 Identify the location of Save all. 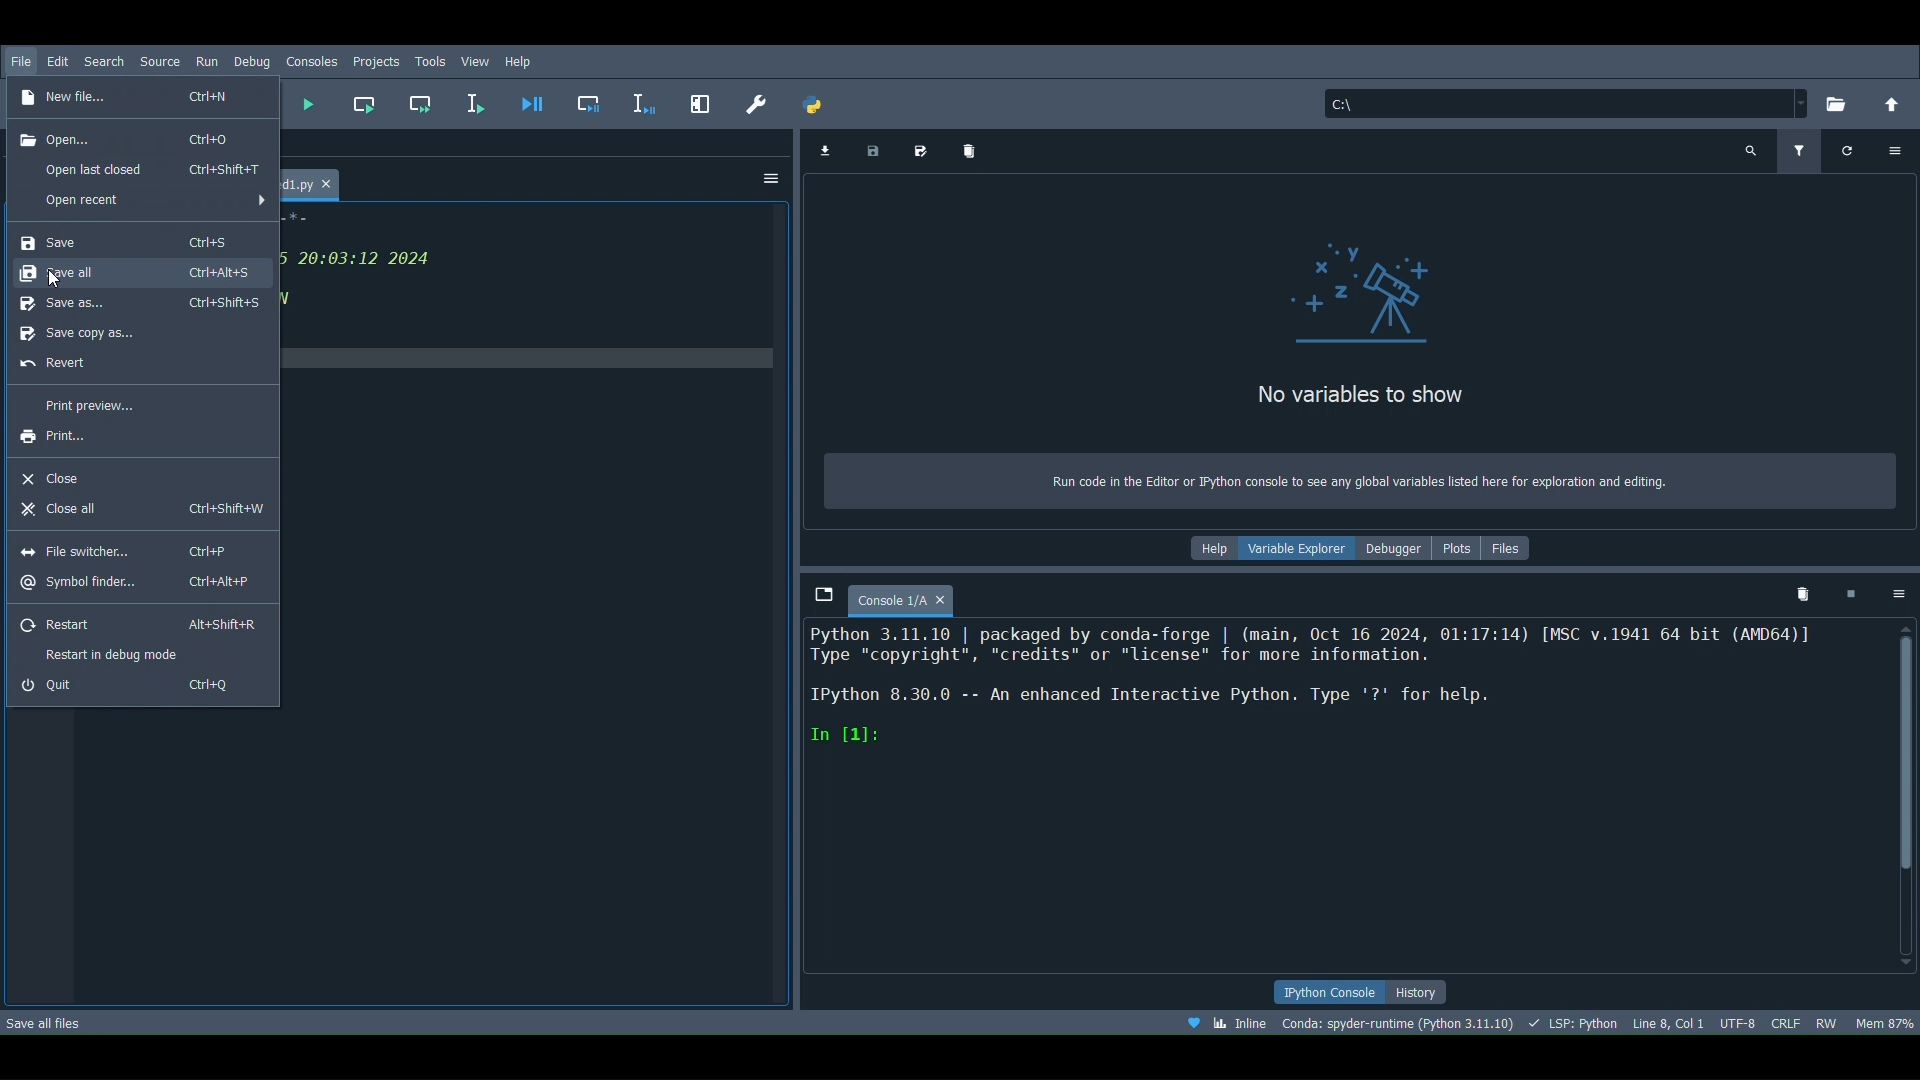
(136, 272).